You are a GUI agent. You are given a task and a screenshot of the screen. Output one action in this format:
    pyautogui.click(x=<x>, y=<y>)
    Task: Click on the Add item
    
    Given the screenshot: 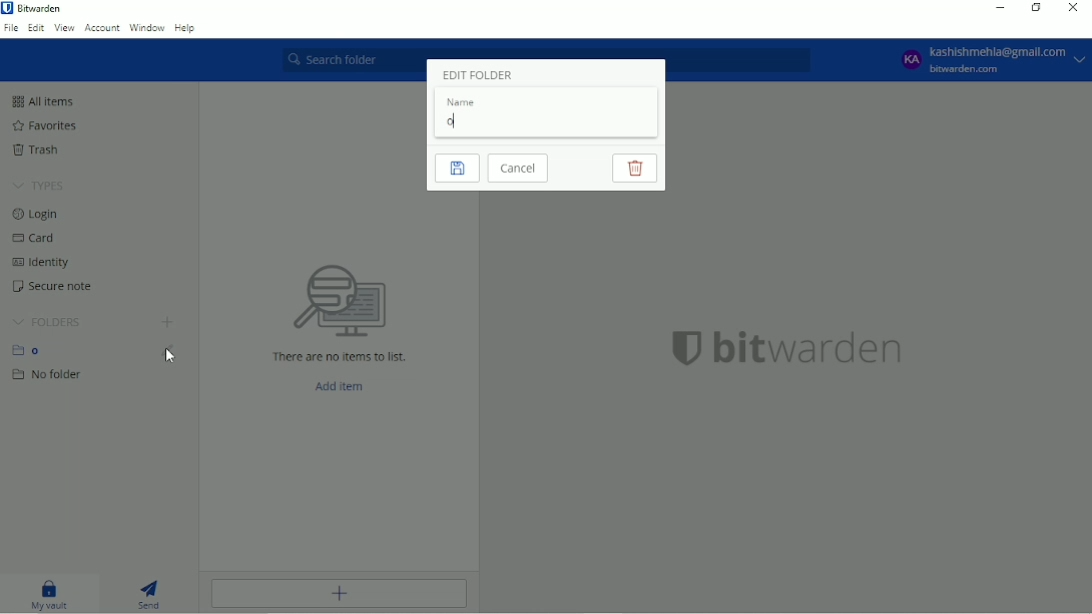 What is the action you would take?
    pyautogui.click(x=340, y=387)
    